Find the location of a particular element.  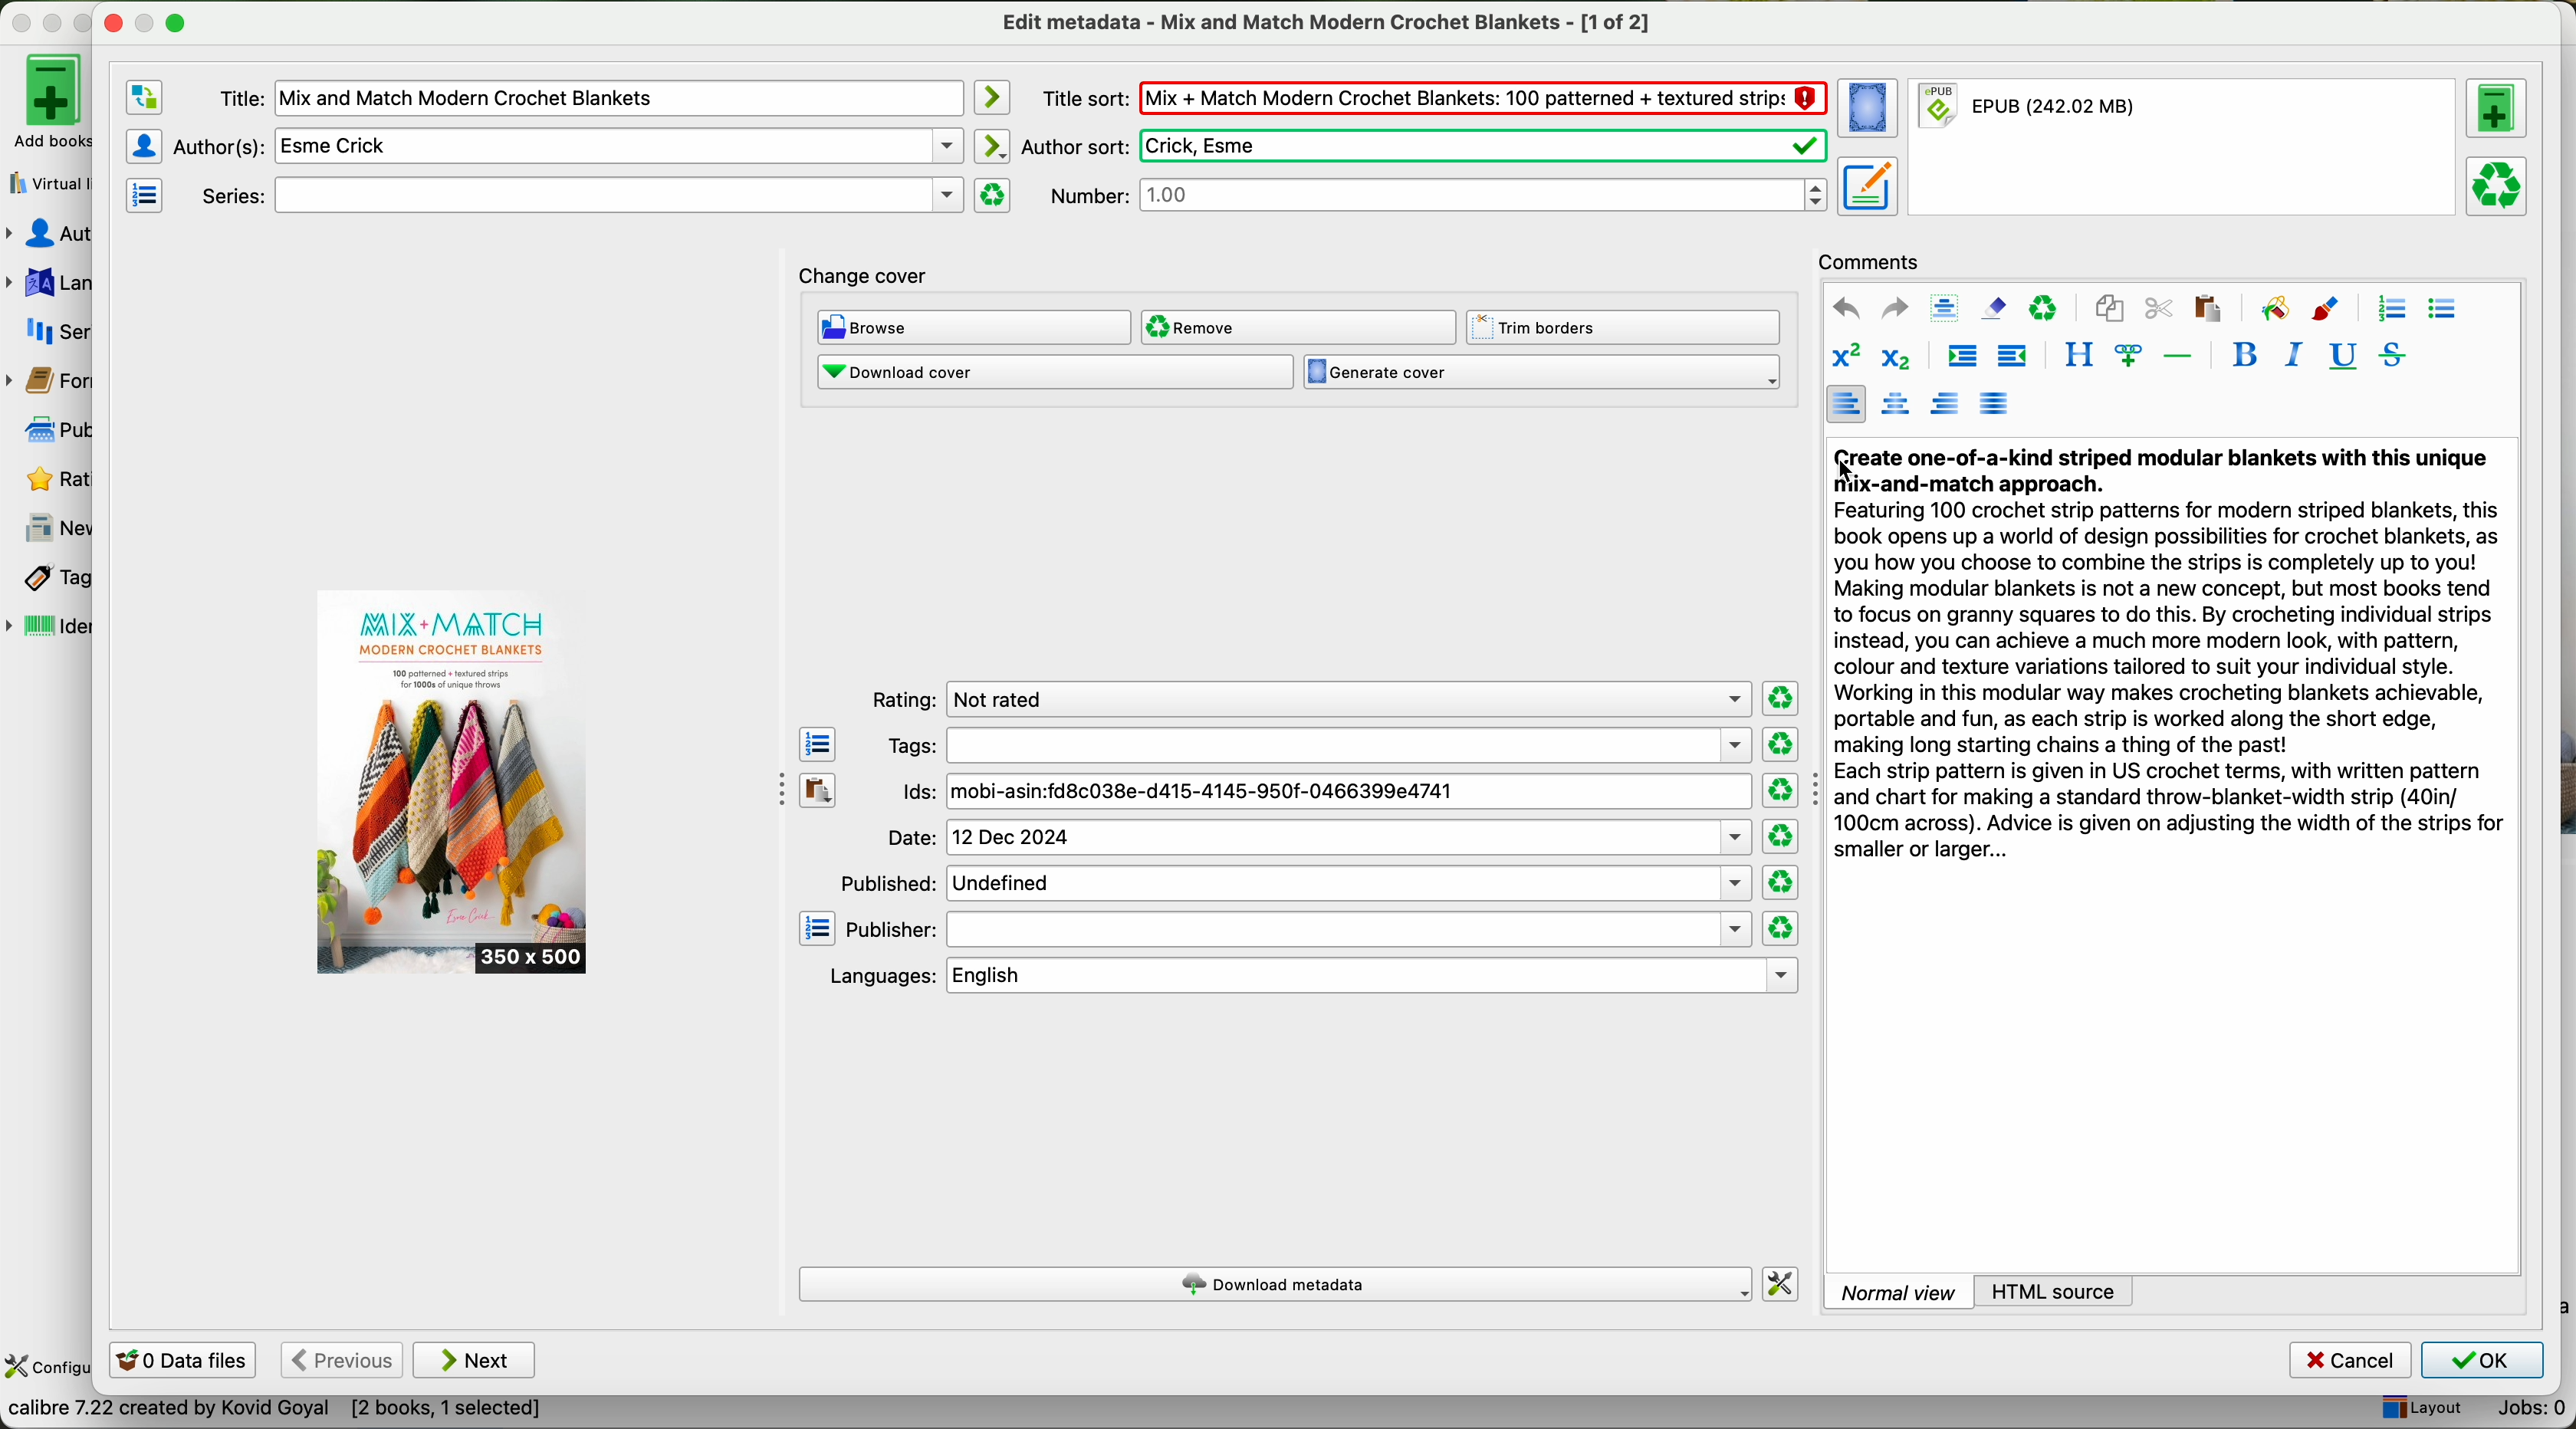

foreground color is located at coordinates (2326, 311).